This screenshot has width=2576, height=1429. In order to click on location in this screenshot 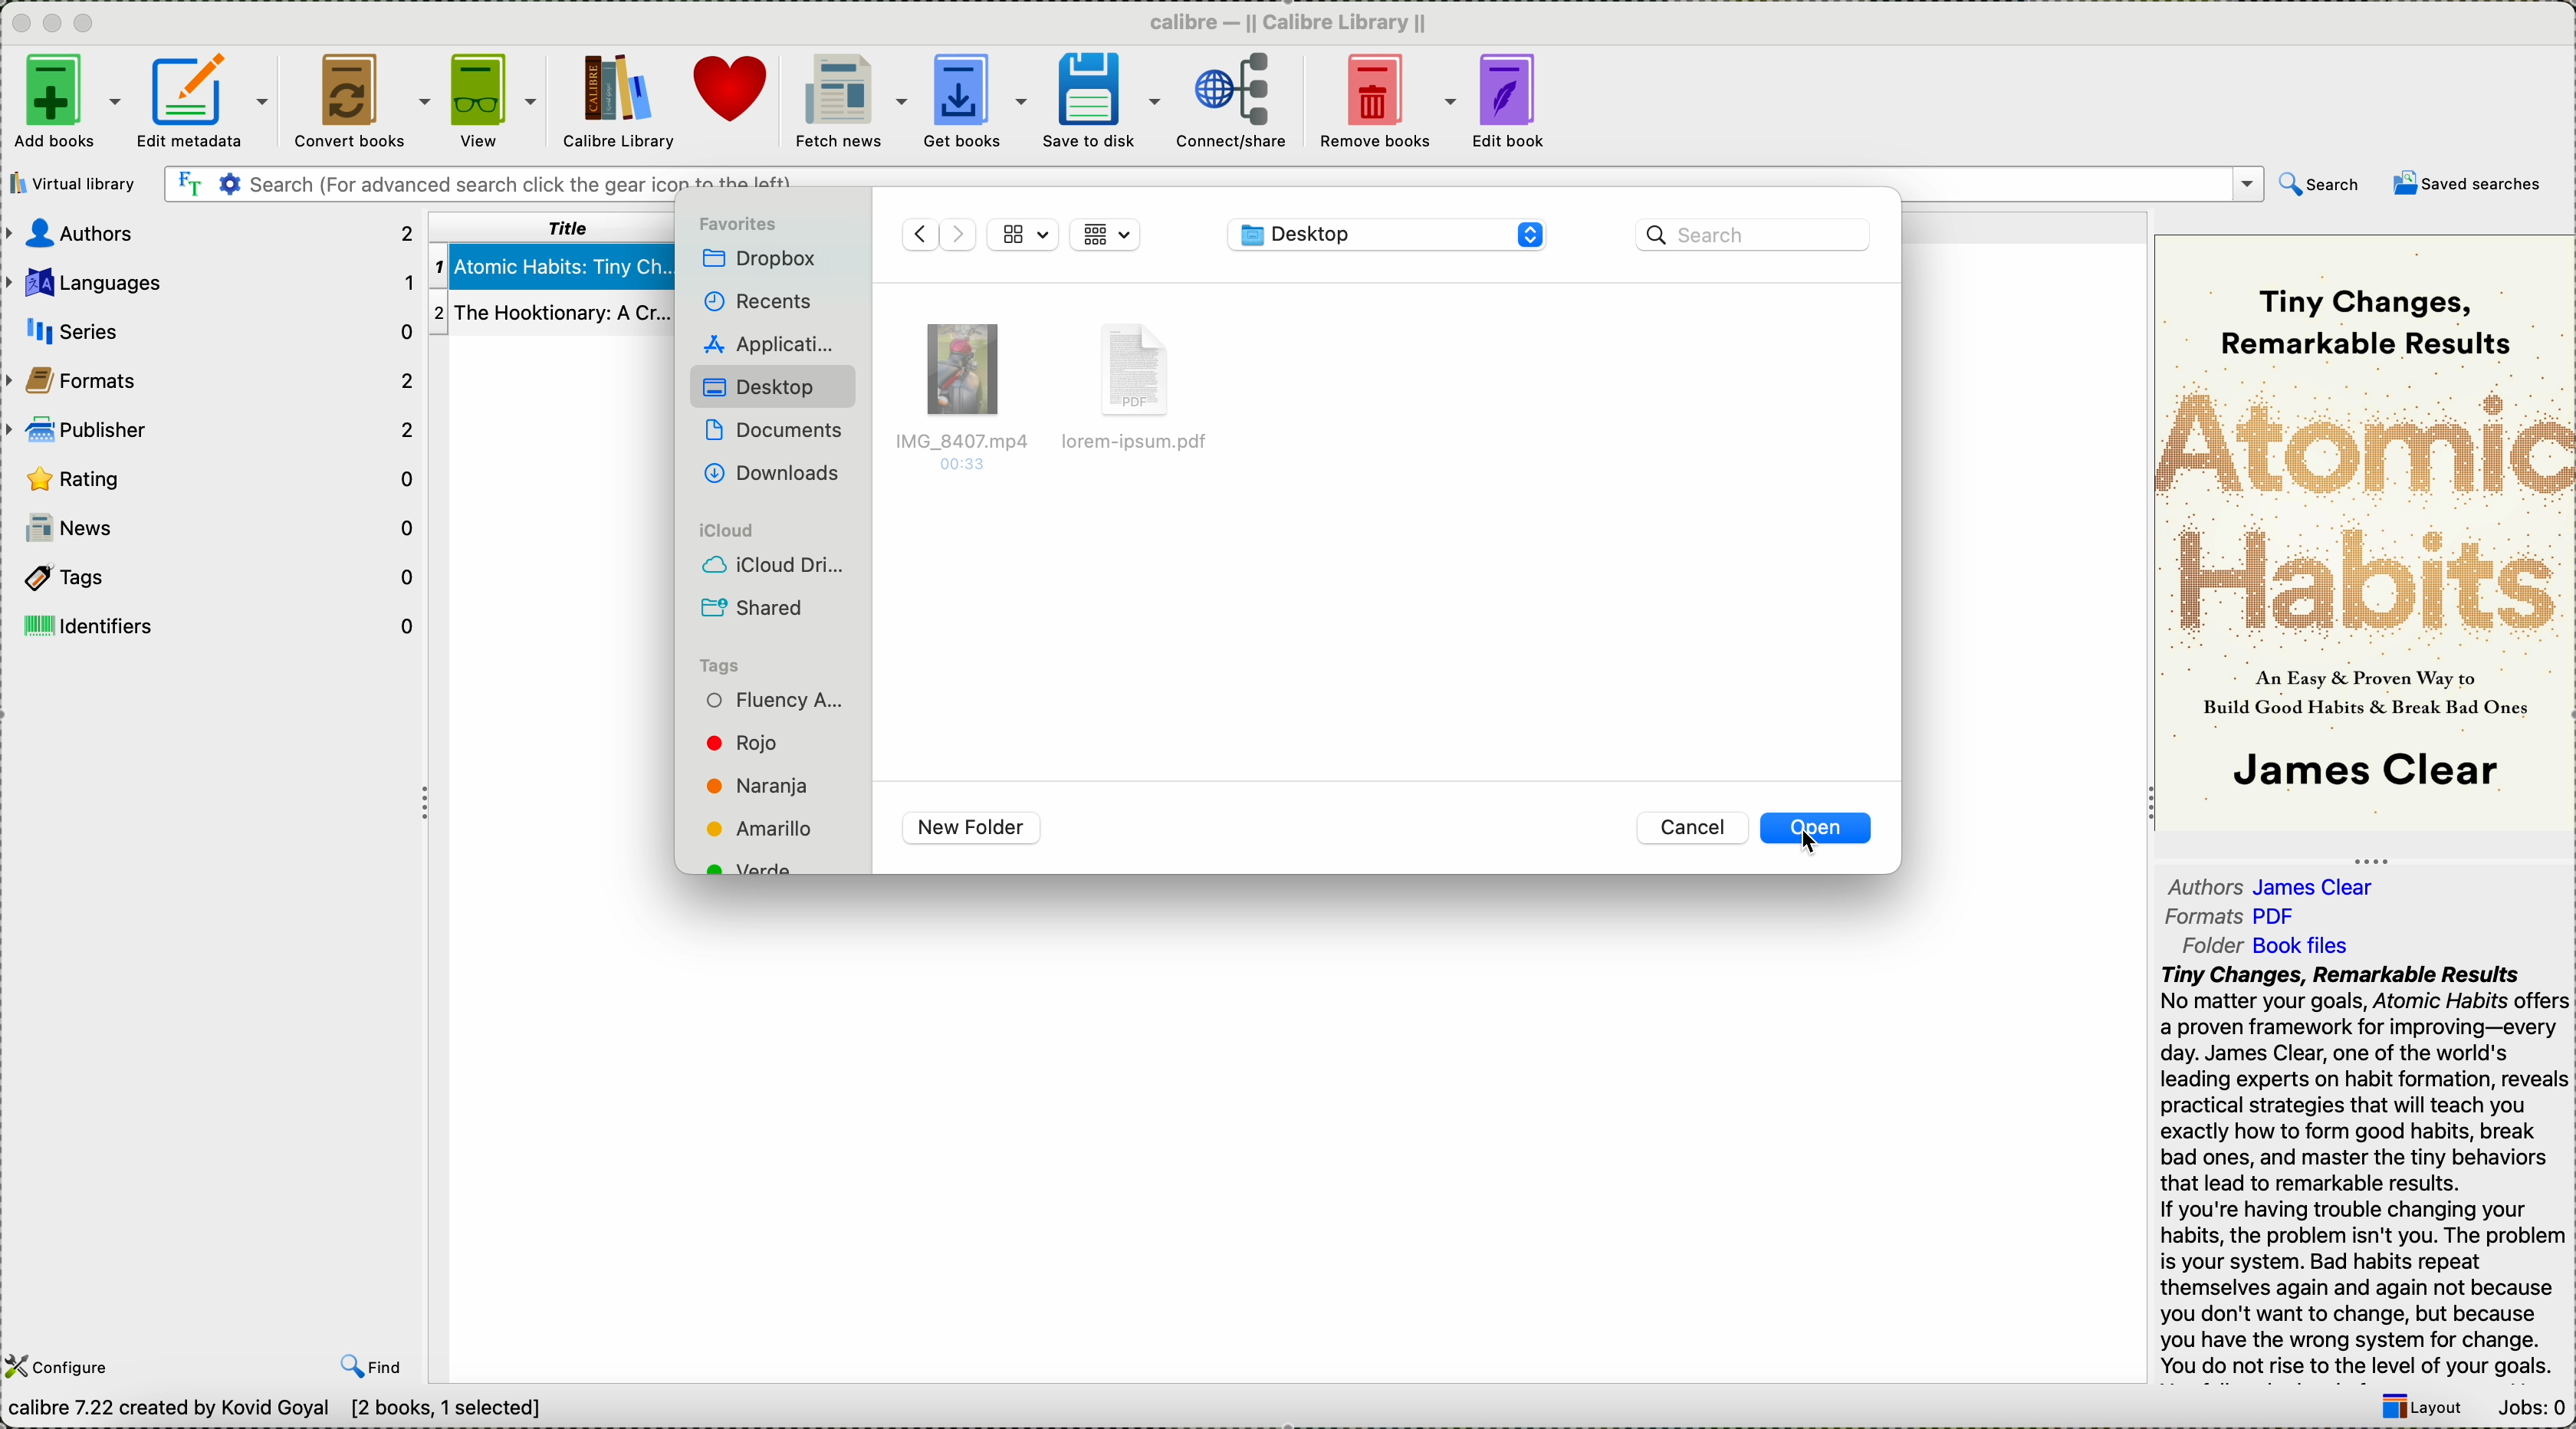, I will do `click(1388, 235)`.